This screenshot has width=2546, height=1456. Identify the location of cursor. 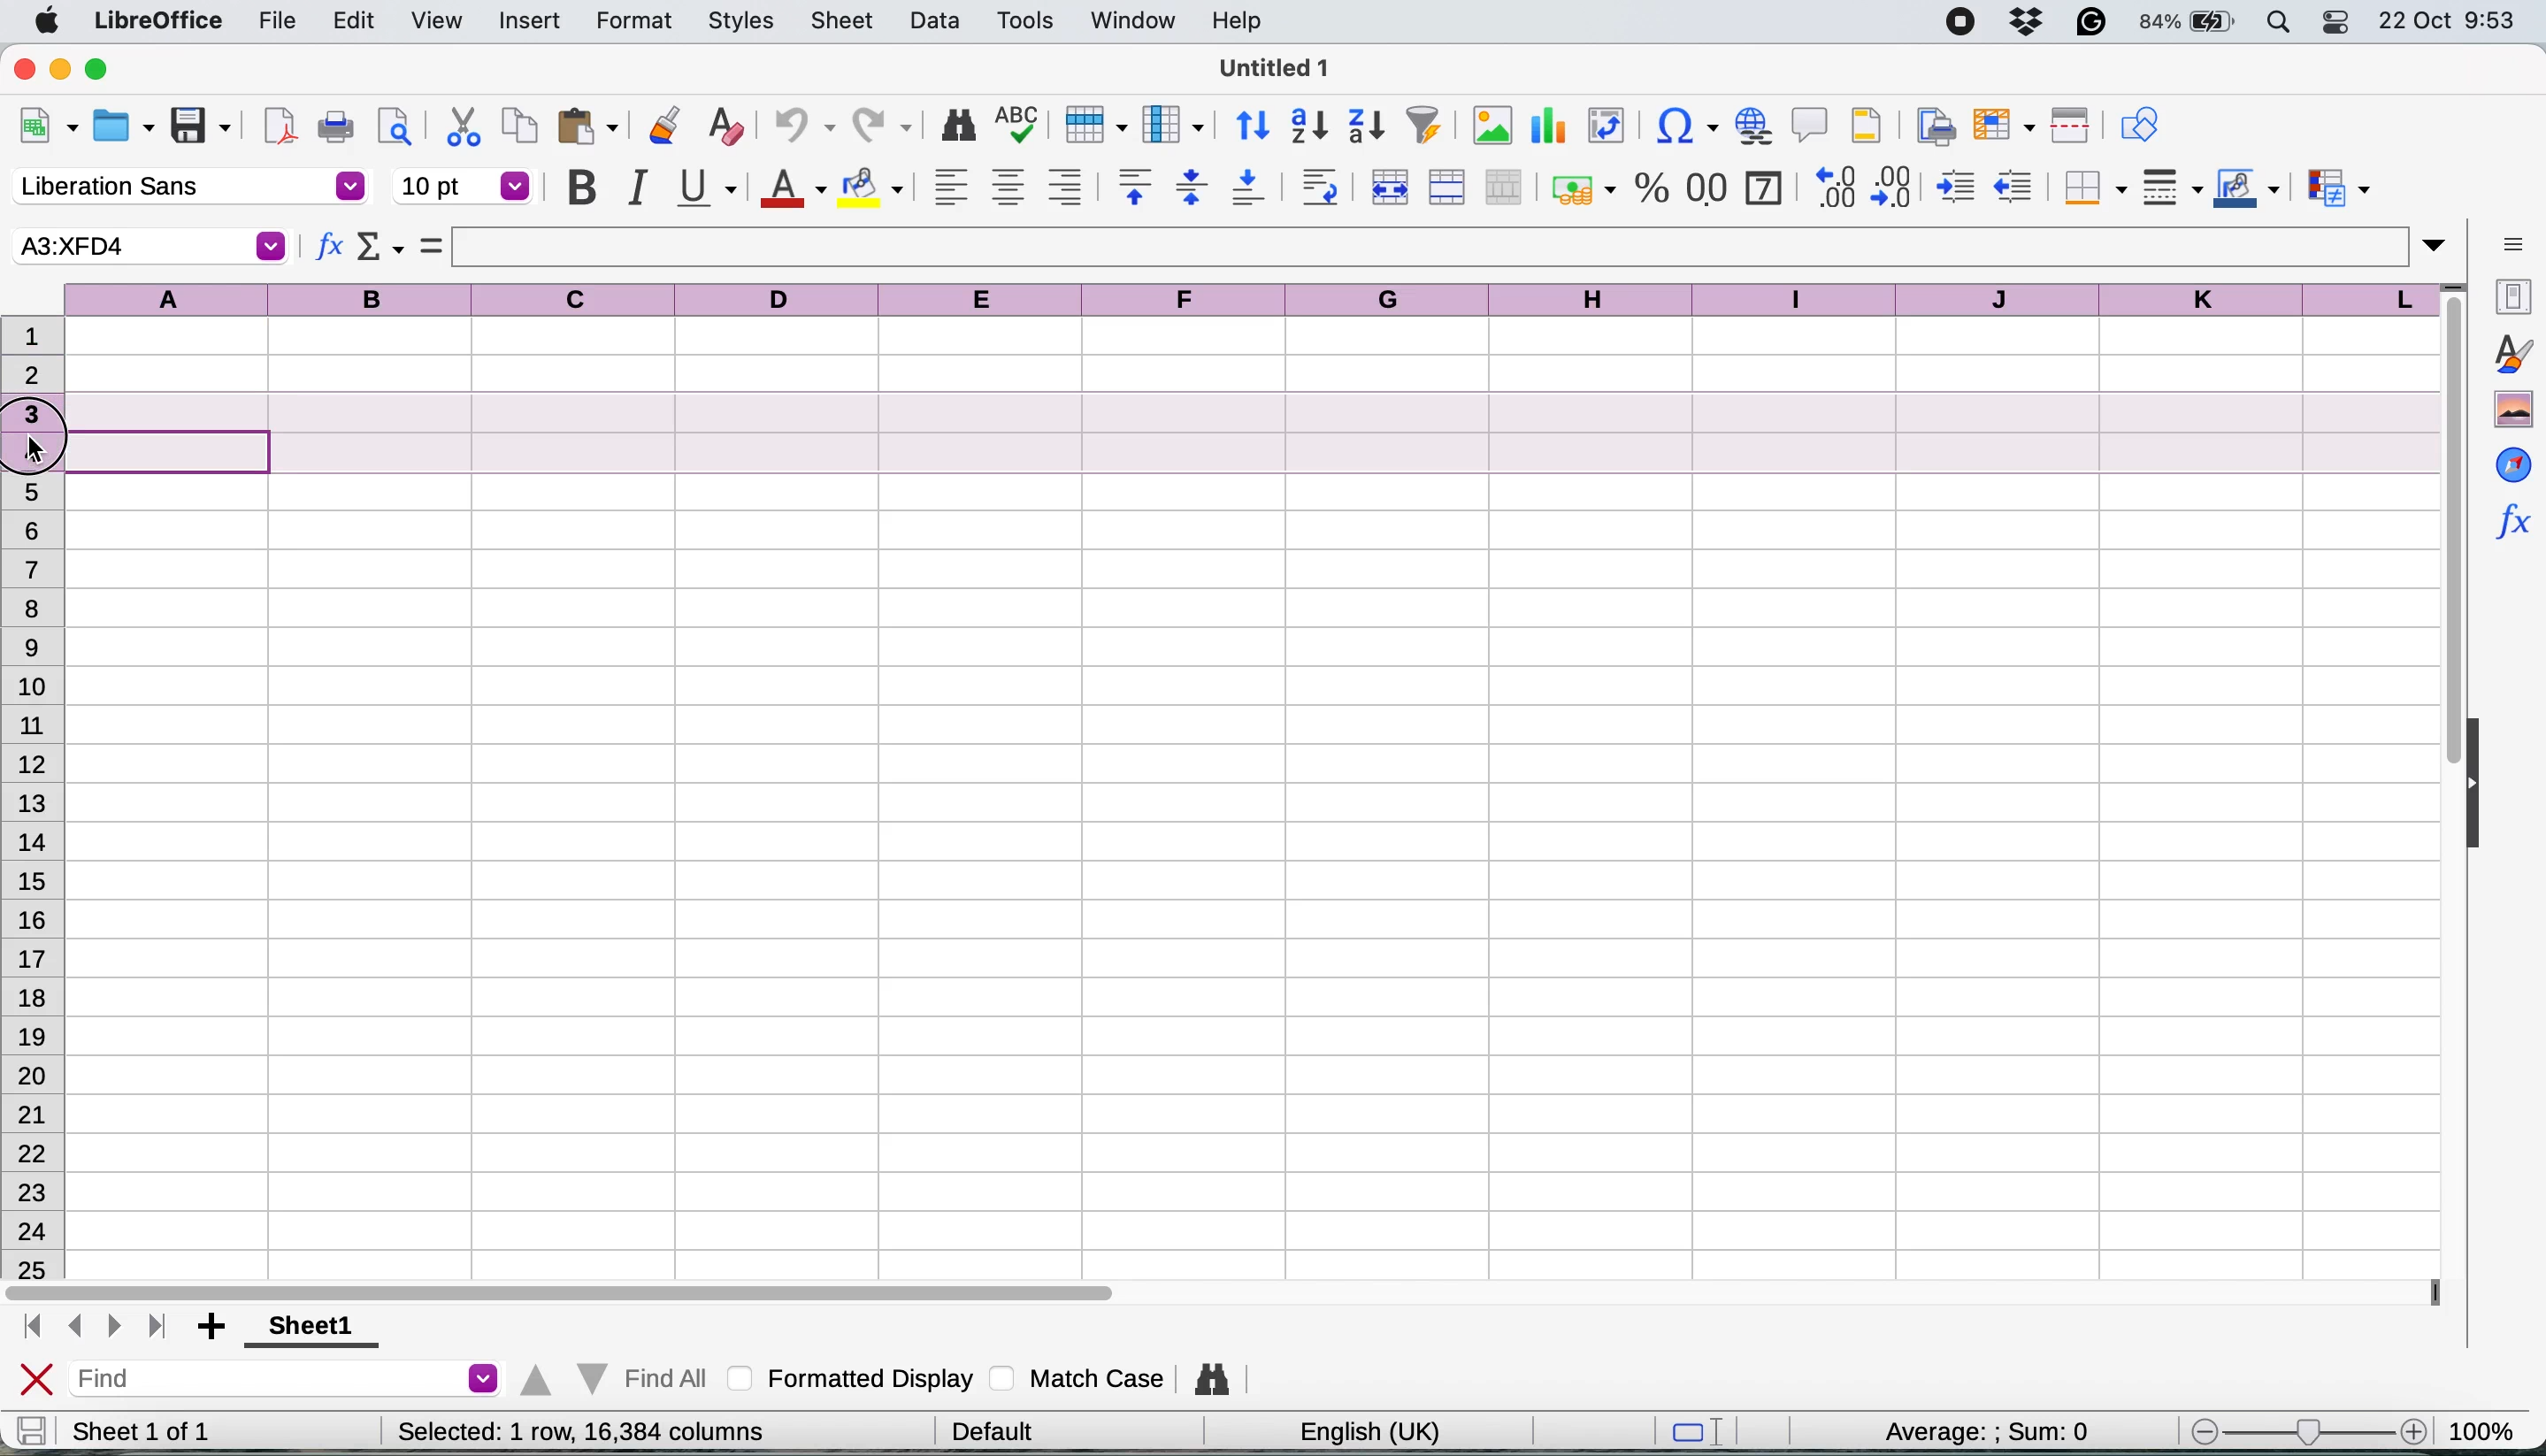
(39, 453).